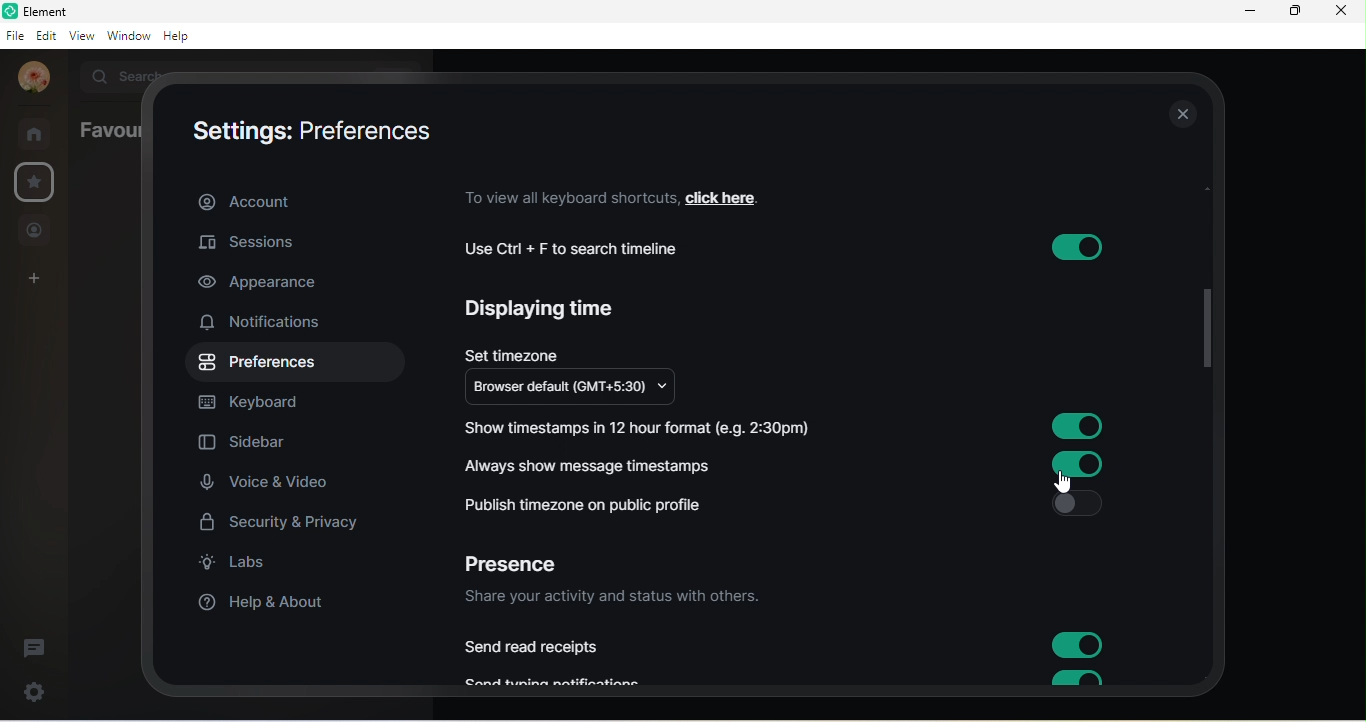 This screenshot has height=722, width=1366. I want to click on file, so click(14, 35).